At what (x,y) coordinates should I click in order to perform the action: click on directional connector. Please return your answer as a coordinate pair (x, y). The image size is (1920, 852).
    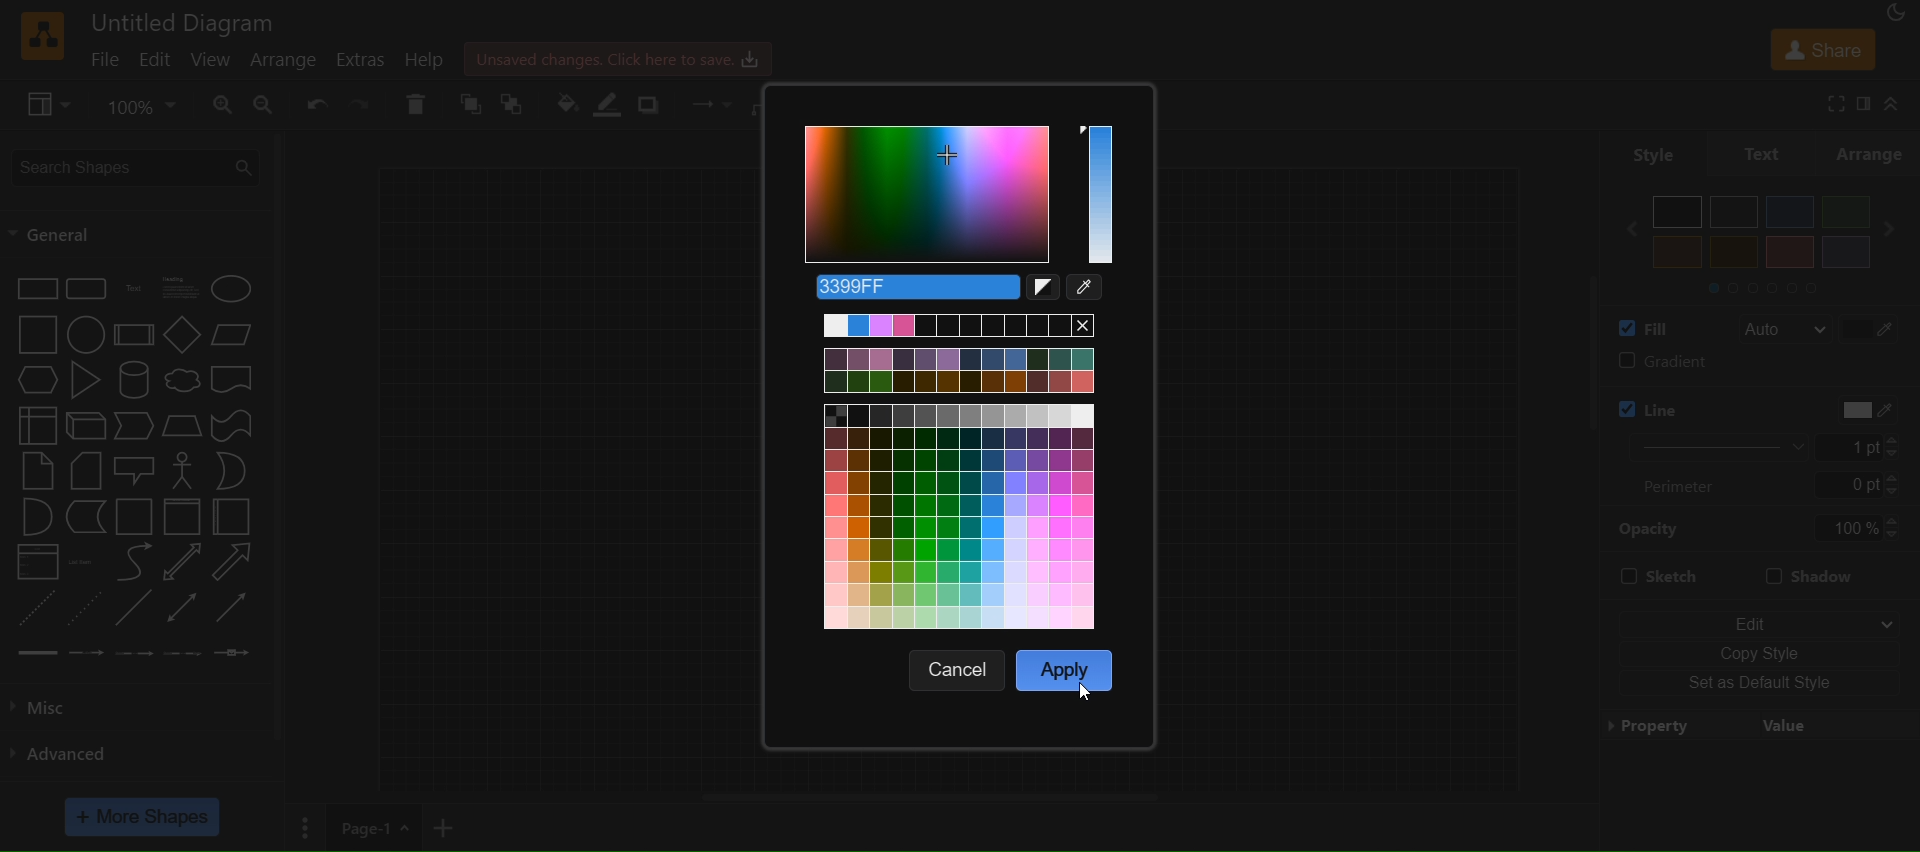
    Looking at the image, I should click on (236, 609).